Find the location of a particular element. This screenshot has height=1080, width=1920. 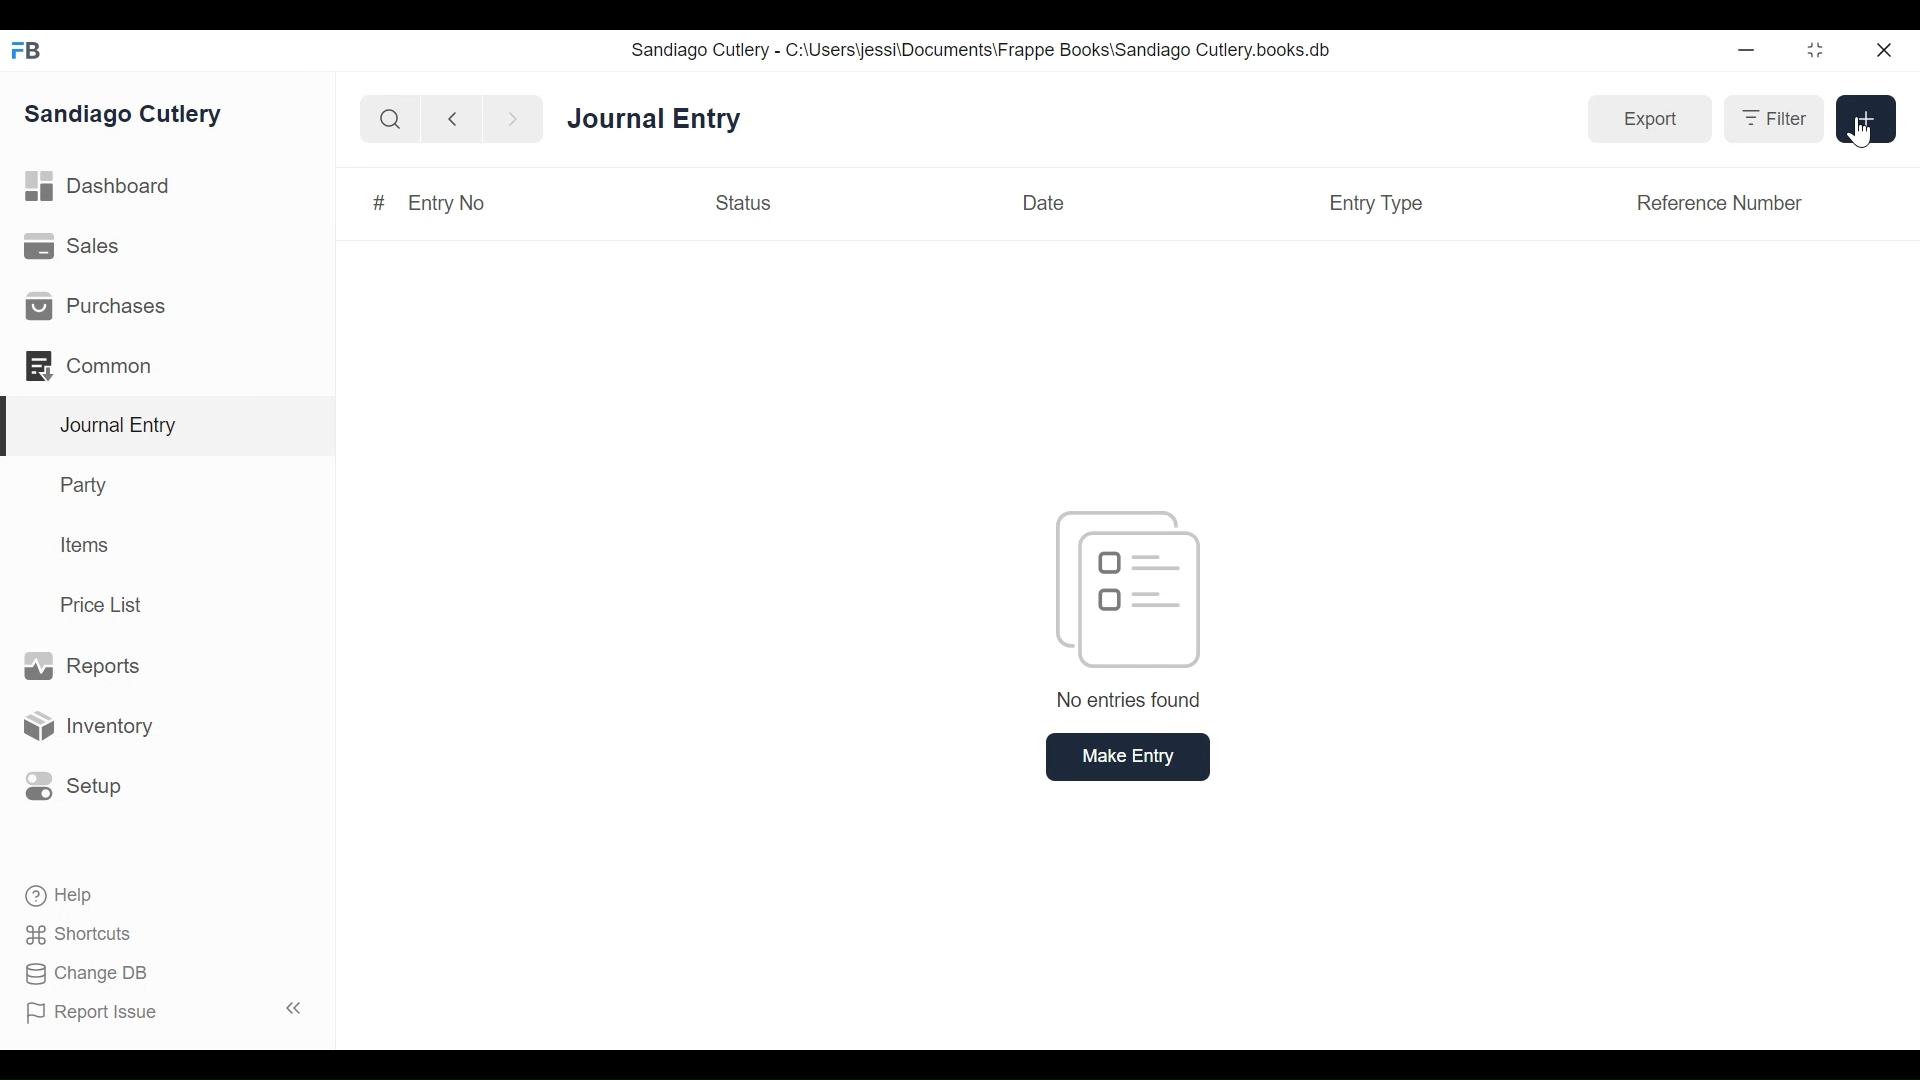

Cursor is located at coordinates (1858, 134).